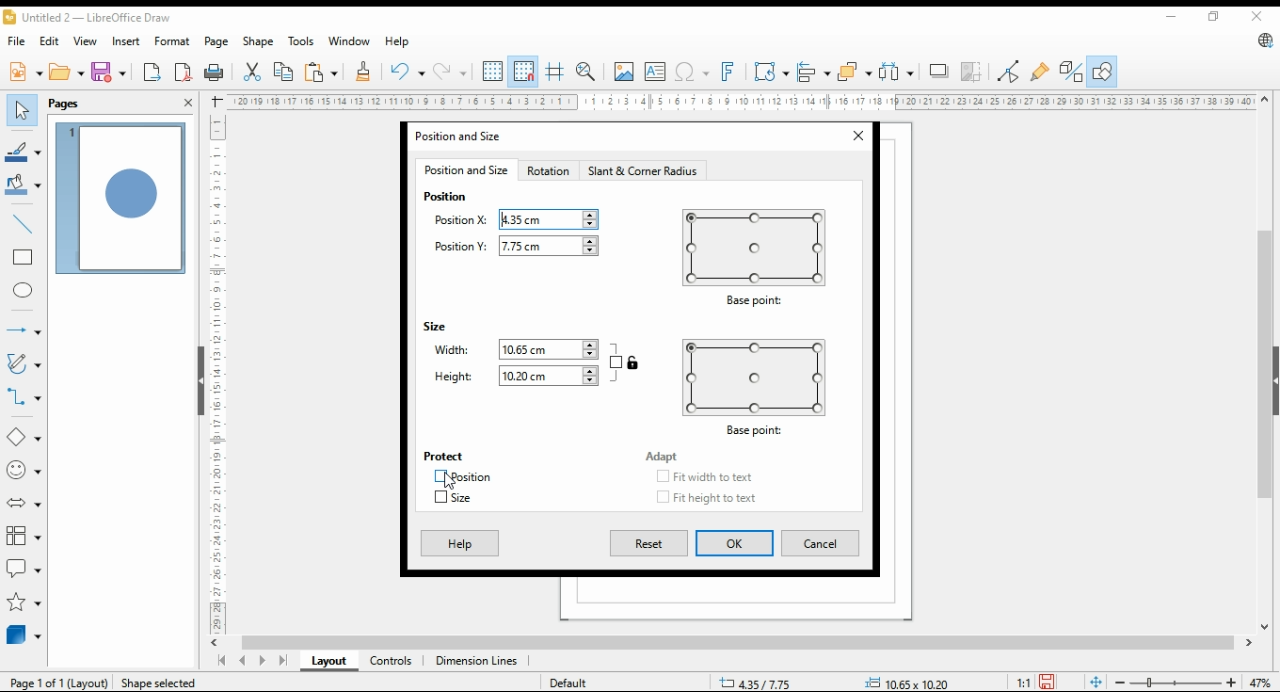 The height and width of the screenshot is (692, 1280). Describe the element at coordinates (1264, 41) in the screenshot. I see `libreoffice update` at that location.